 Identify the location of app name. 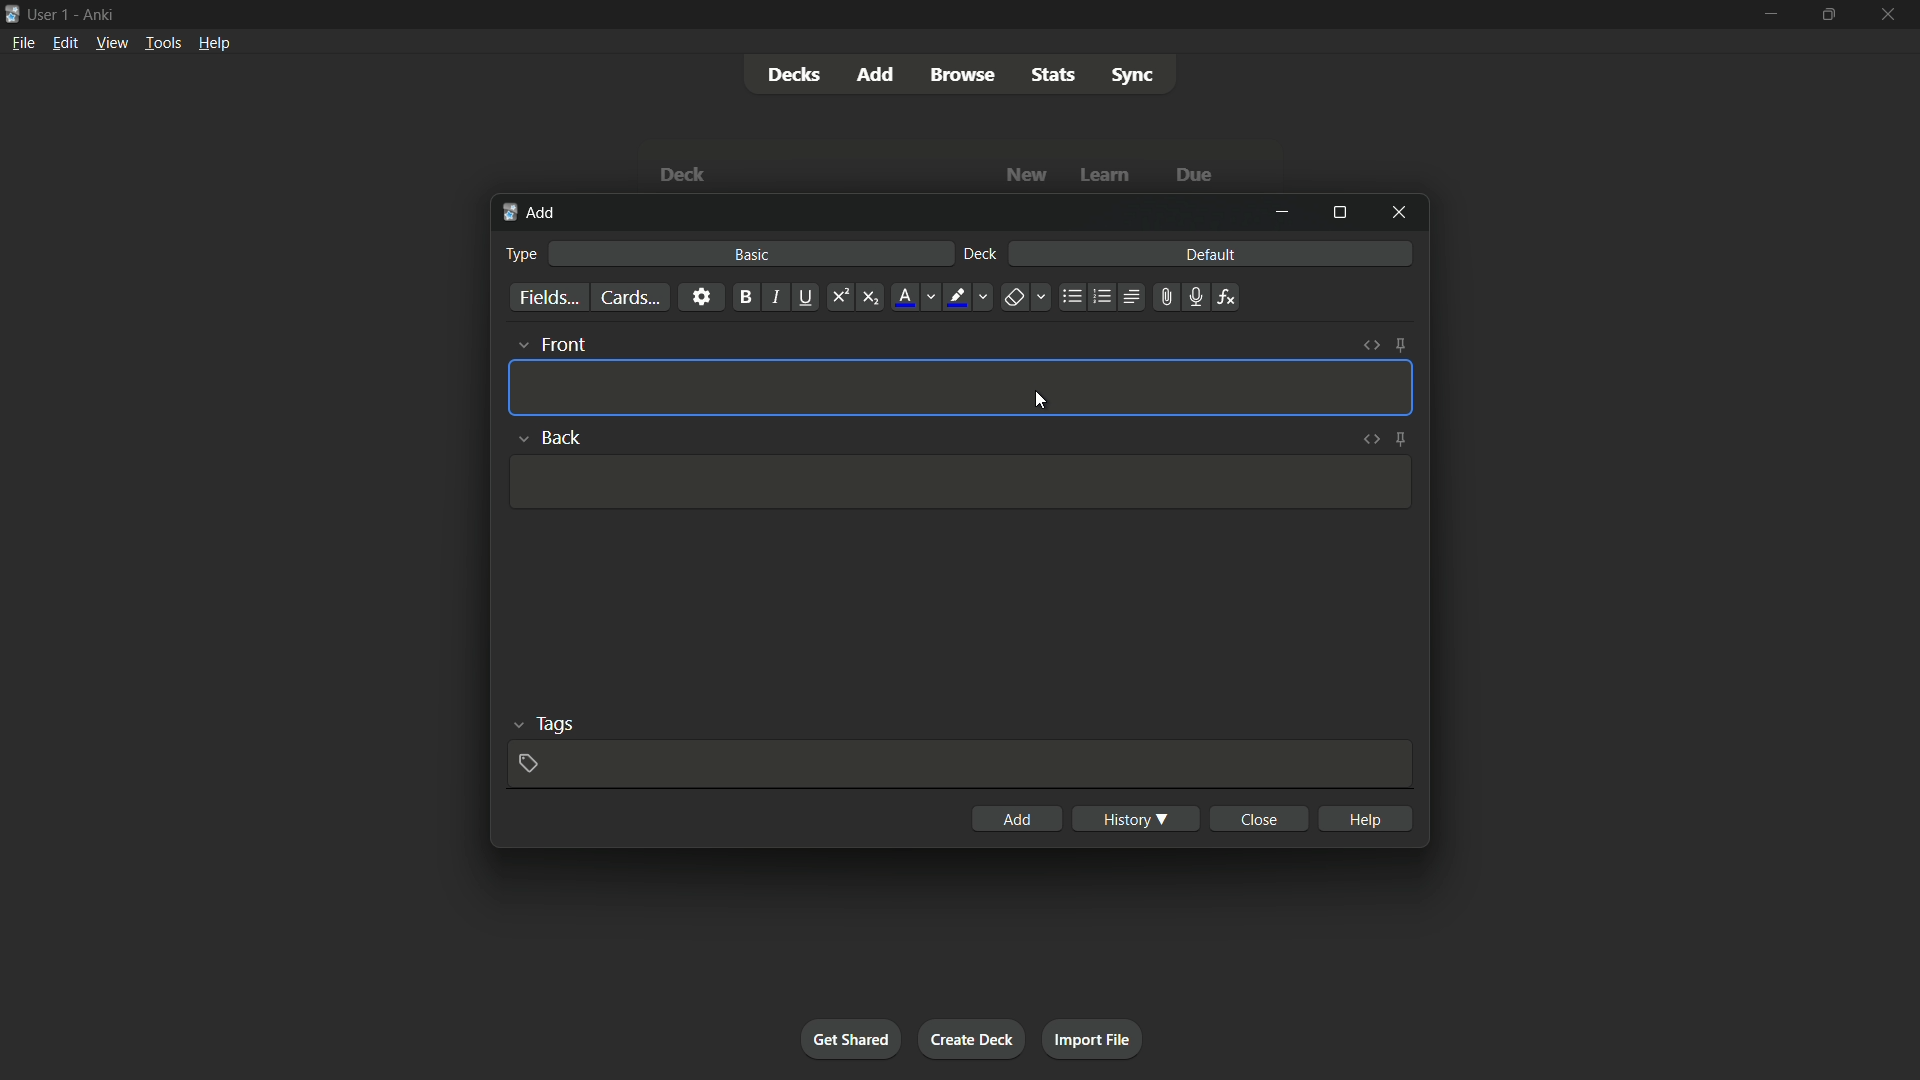
(98, 12).